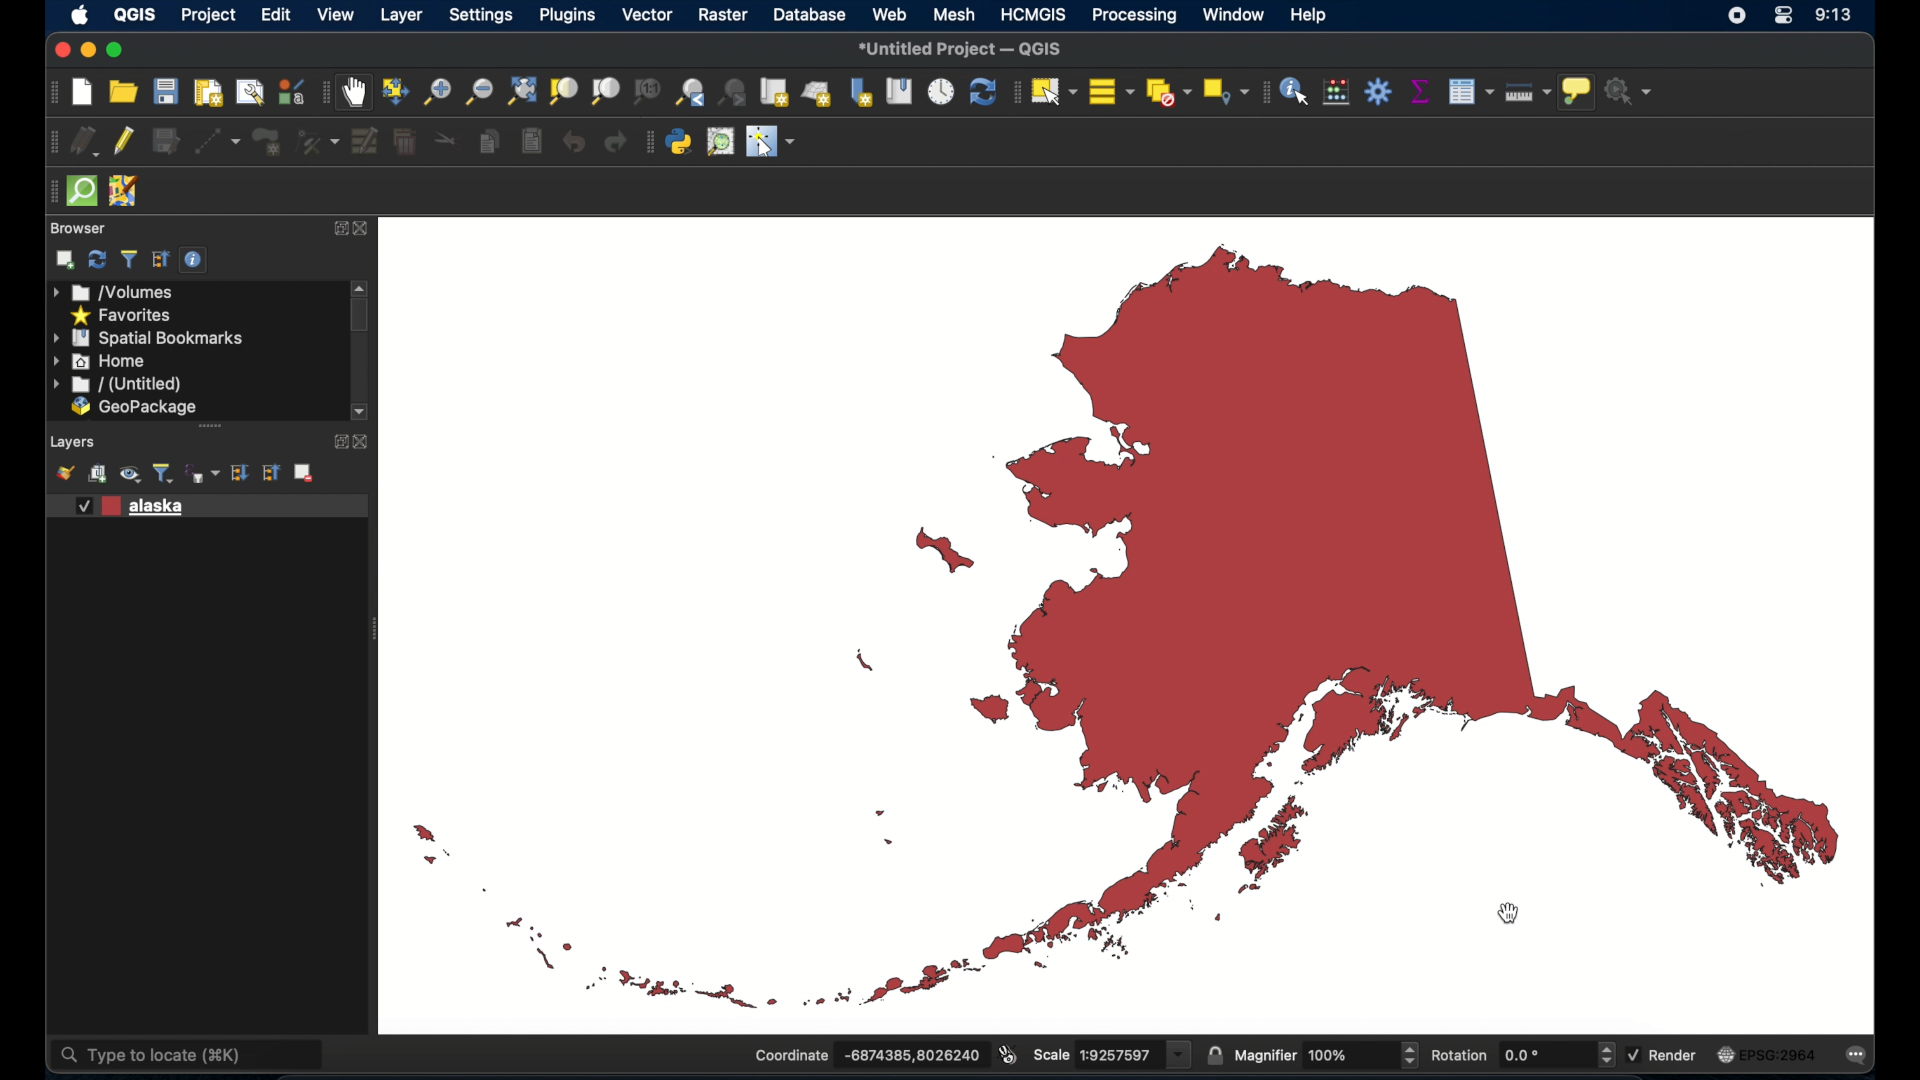  I want to click on vertex tool, so click(315, 142).